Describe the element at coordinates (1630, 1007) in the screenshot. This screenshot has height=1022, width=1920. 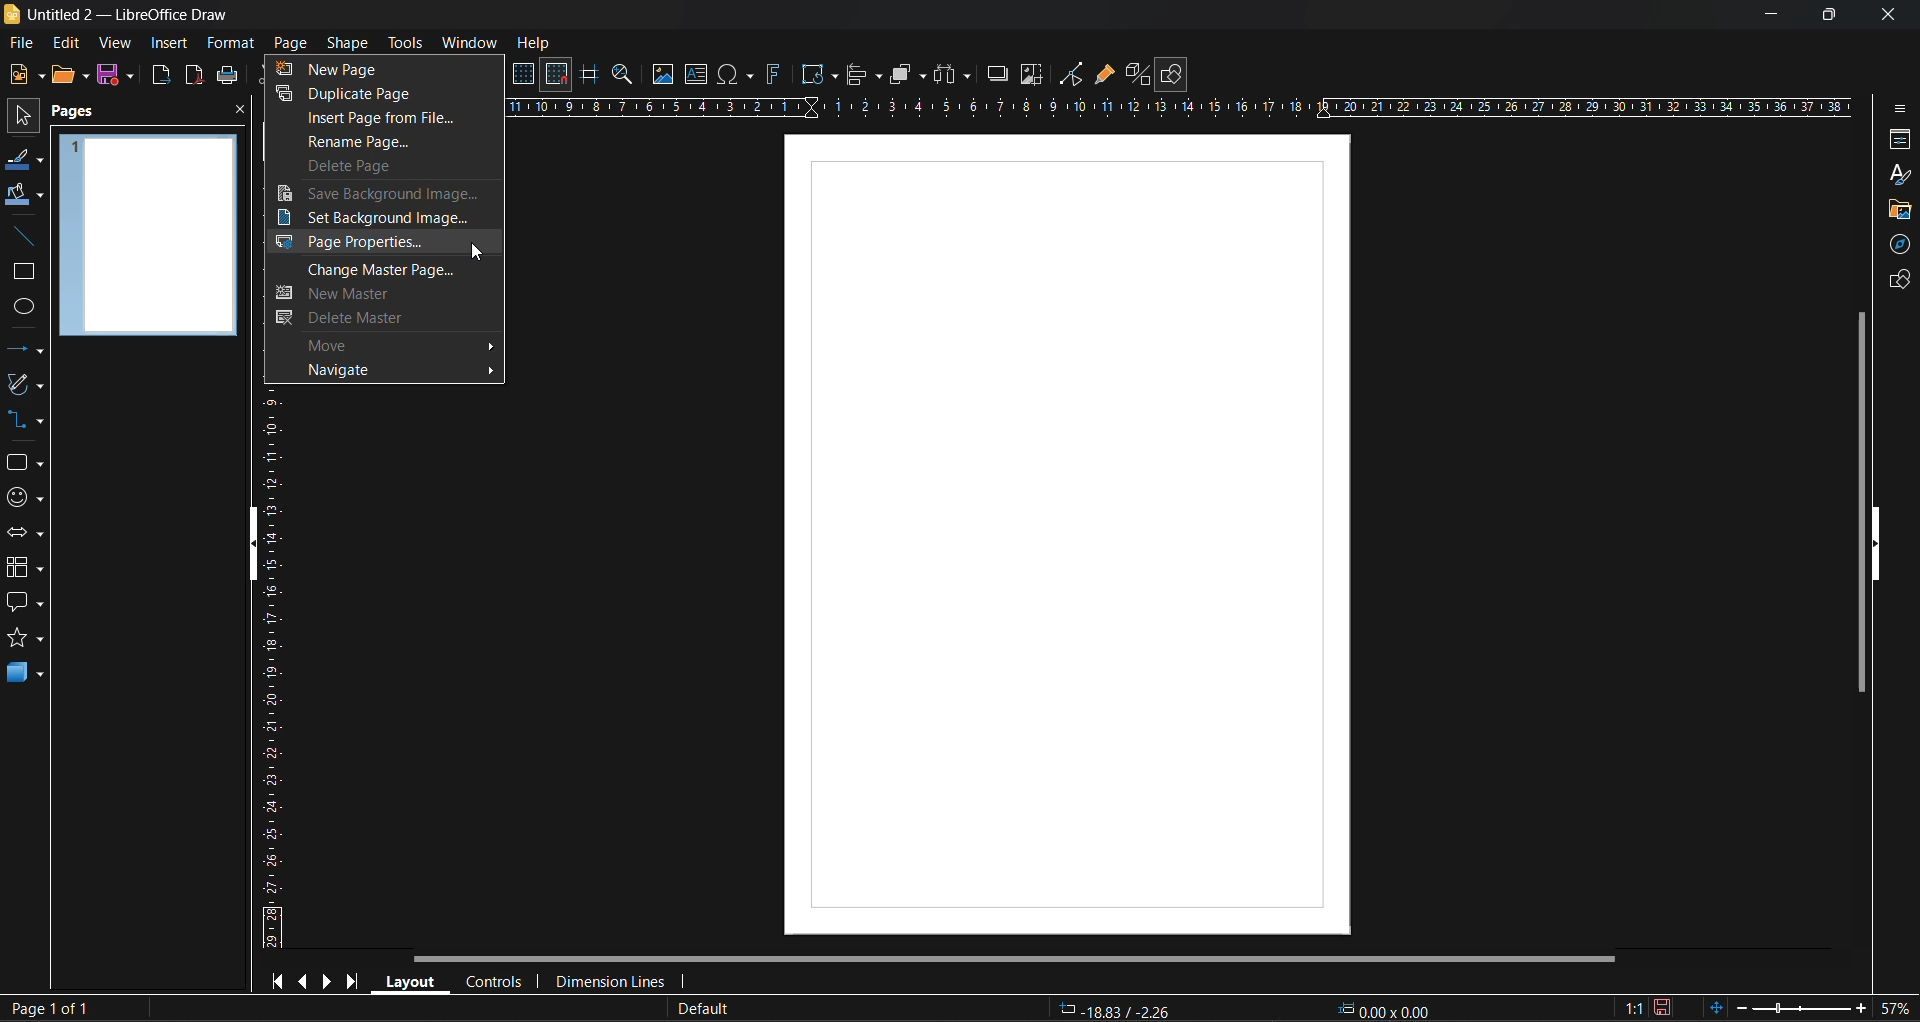
I see `scaling factor` at that location.